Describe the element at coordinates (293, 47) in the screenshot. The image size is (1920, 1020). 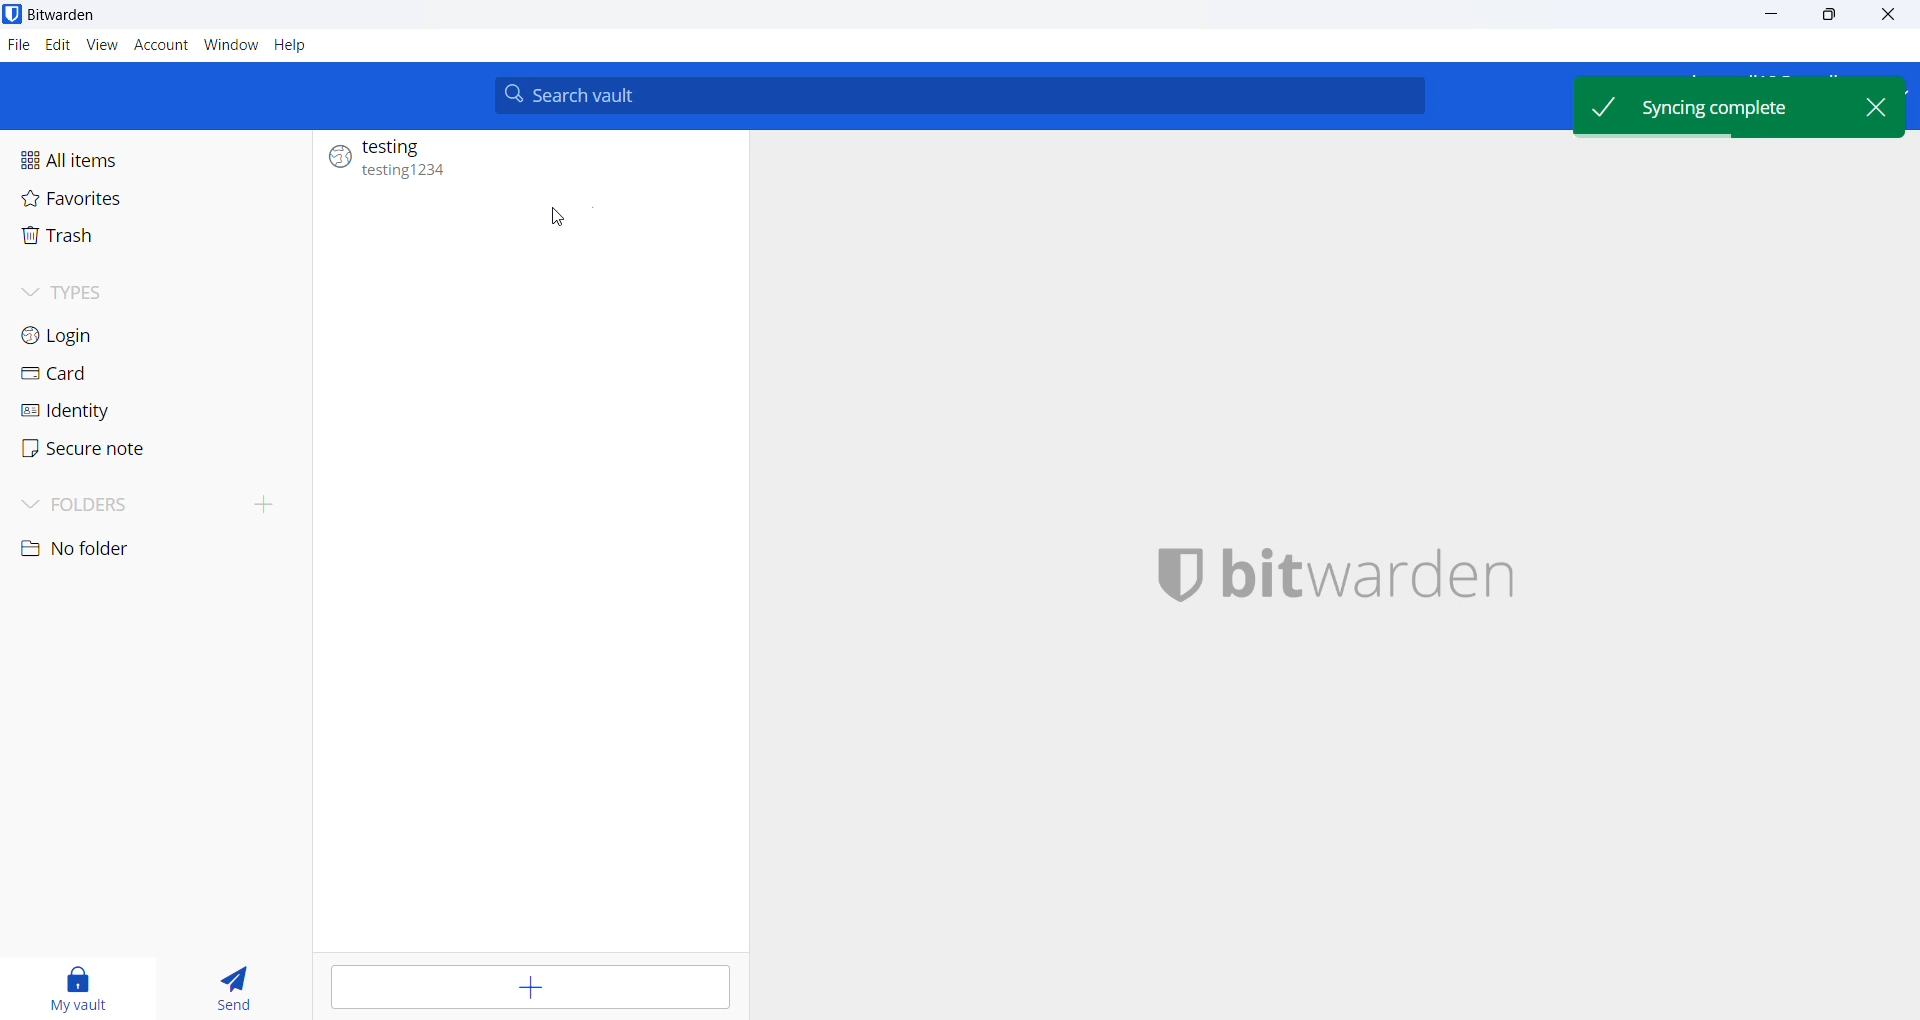
I see `Help` at that location.